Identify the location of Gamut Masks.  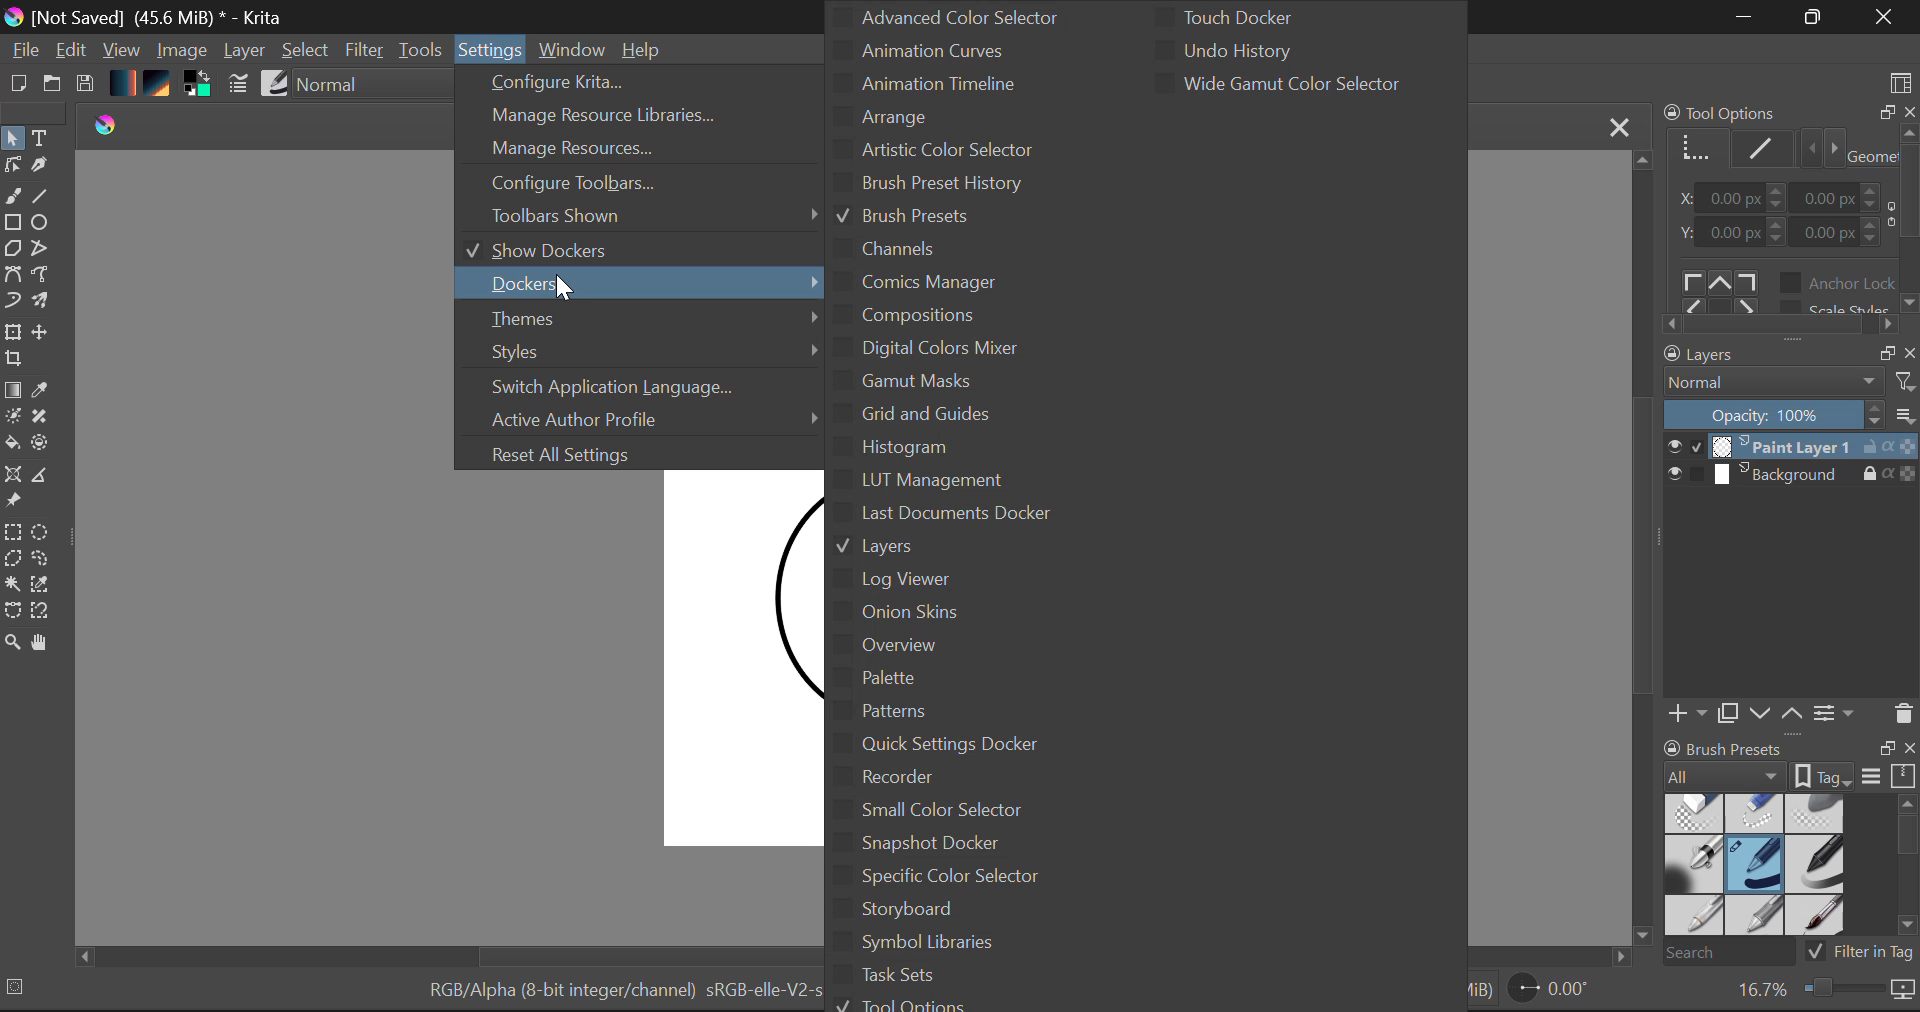
(941, 380).